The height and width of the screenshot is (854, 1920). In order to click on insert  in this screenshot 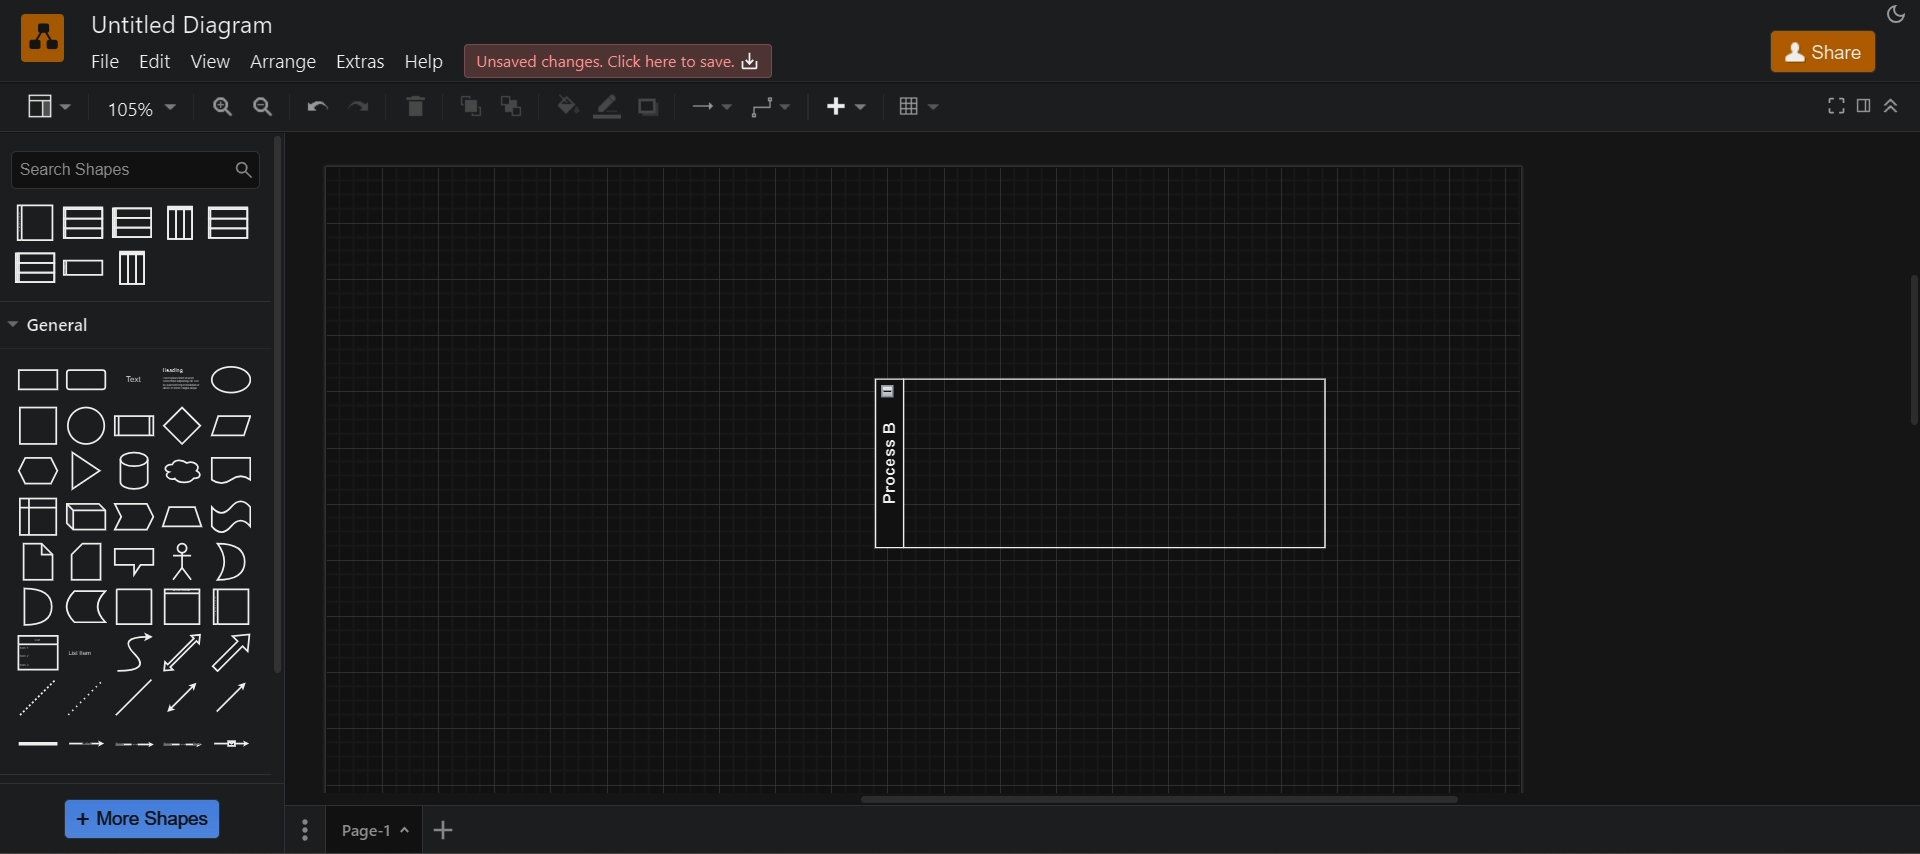, I will do `click(848, 107)`.